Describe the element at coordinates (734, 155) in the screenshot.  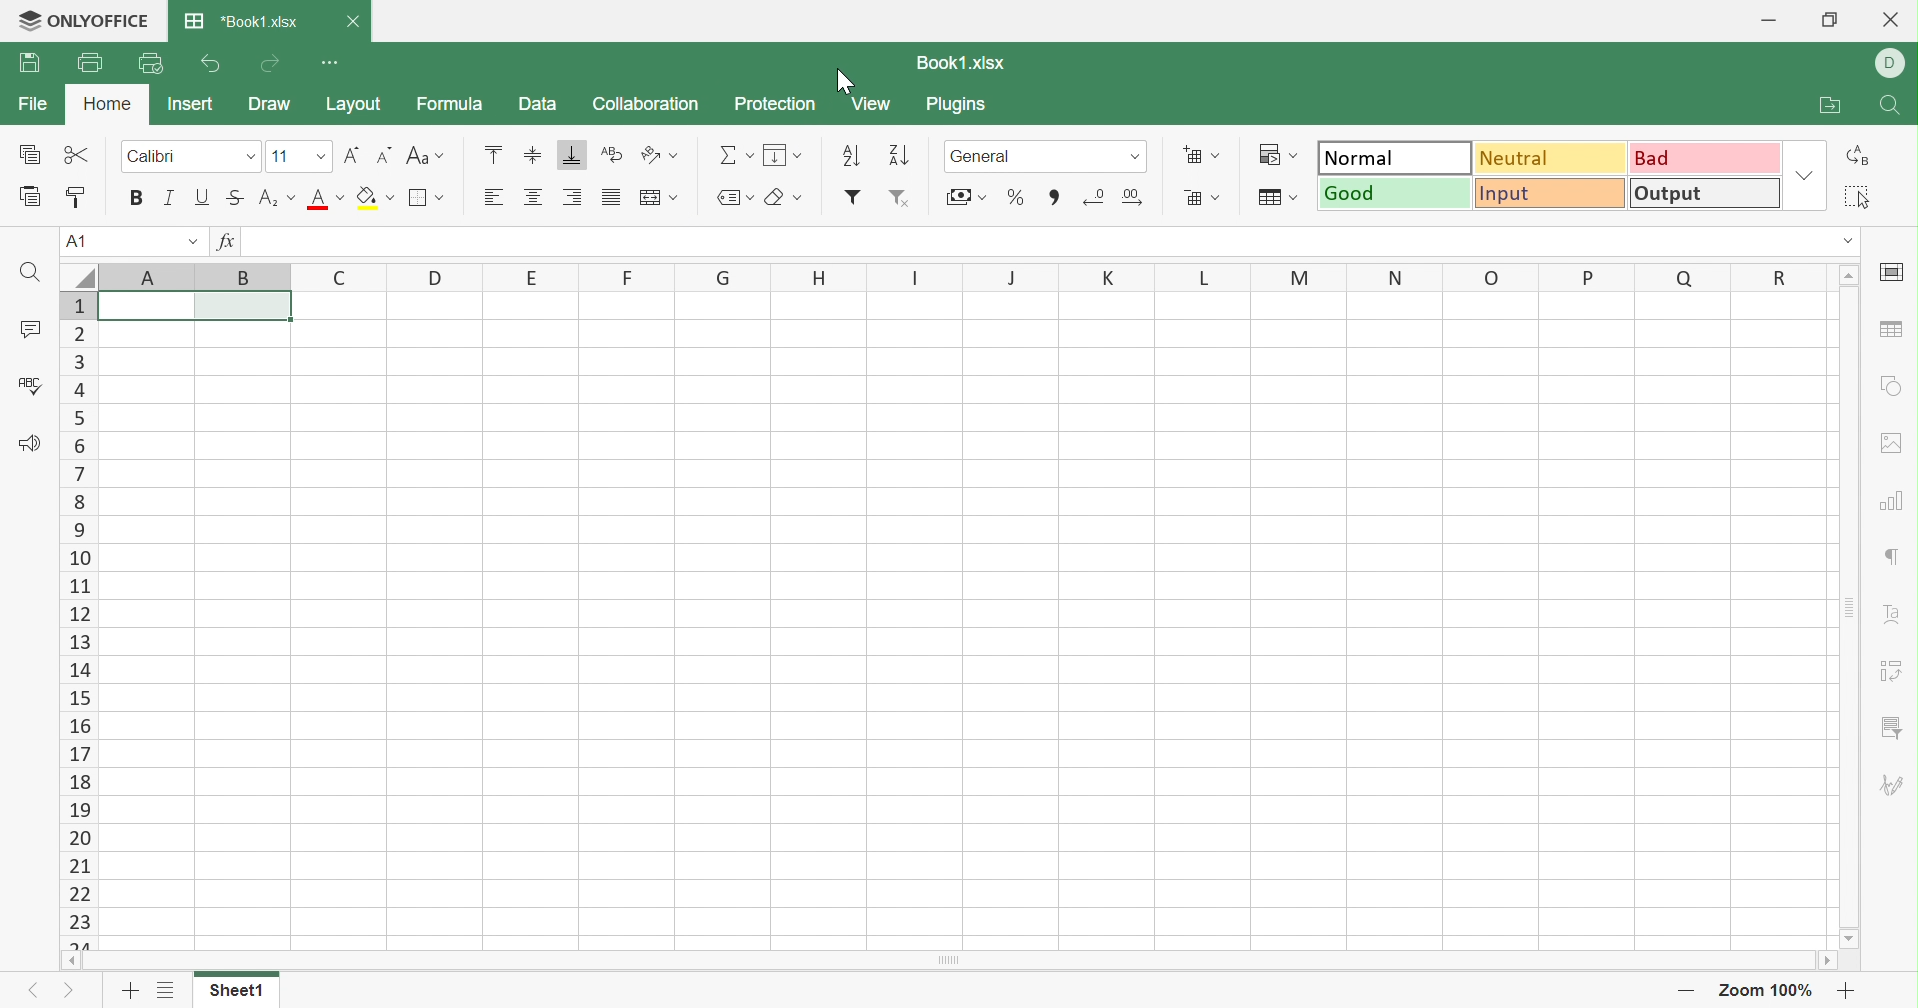
I see `Summation` at that location.